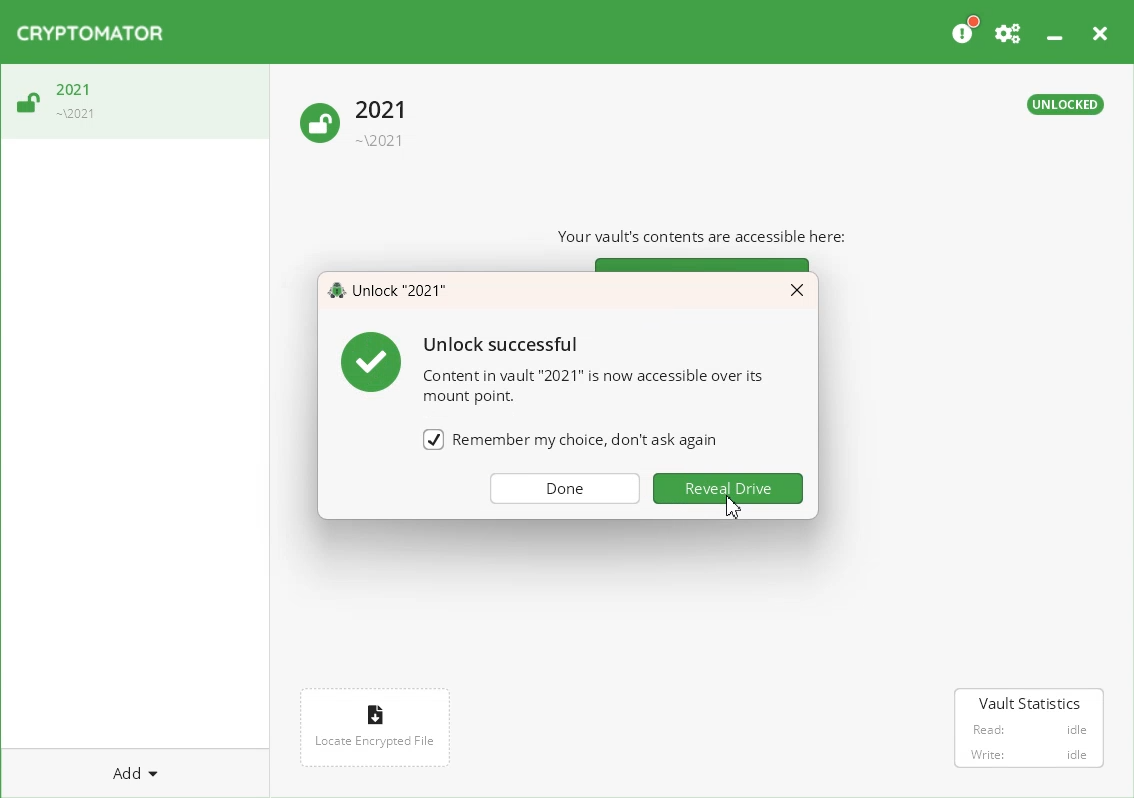 The width and height of the screenshot is (1134, 798). Describe the element at coordinates (551, 366) in the screenshot. I see `Text` at that location.